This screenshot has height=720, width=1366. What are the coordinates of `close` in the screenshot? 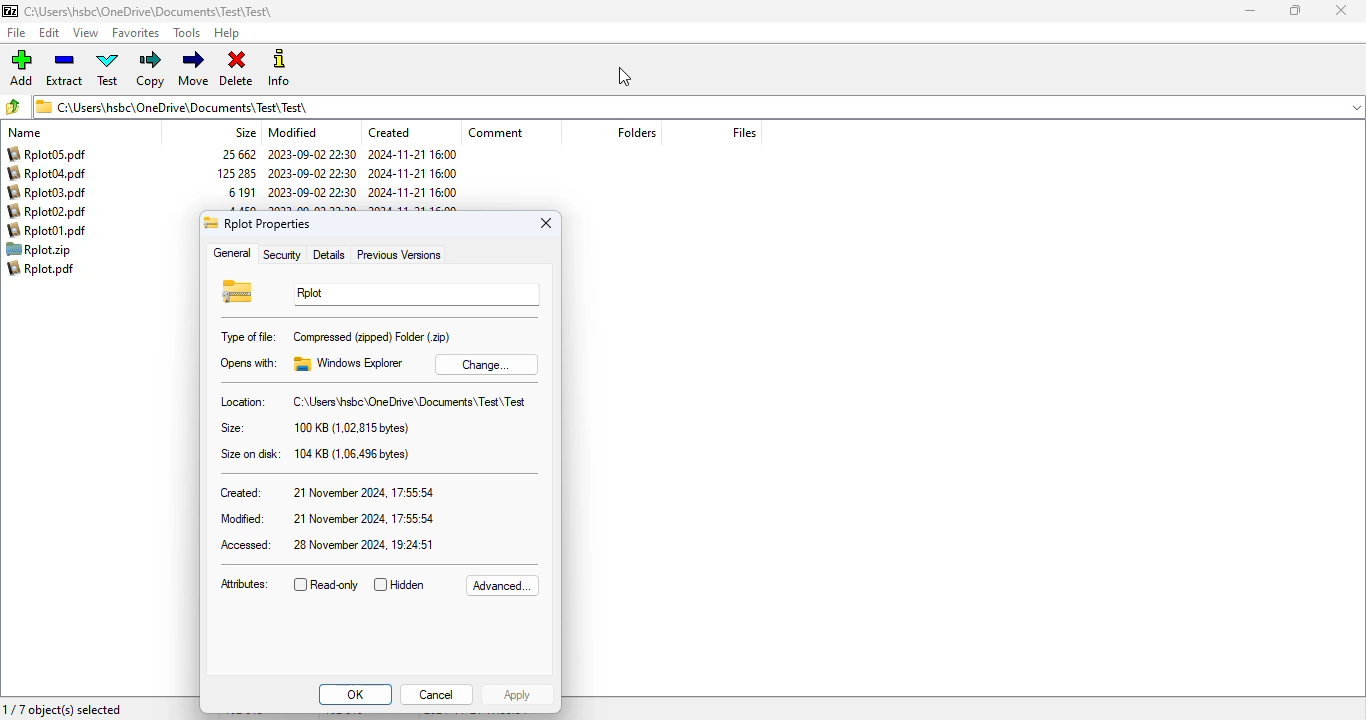 It's located at (1341, 11).